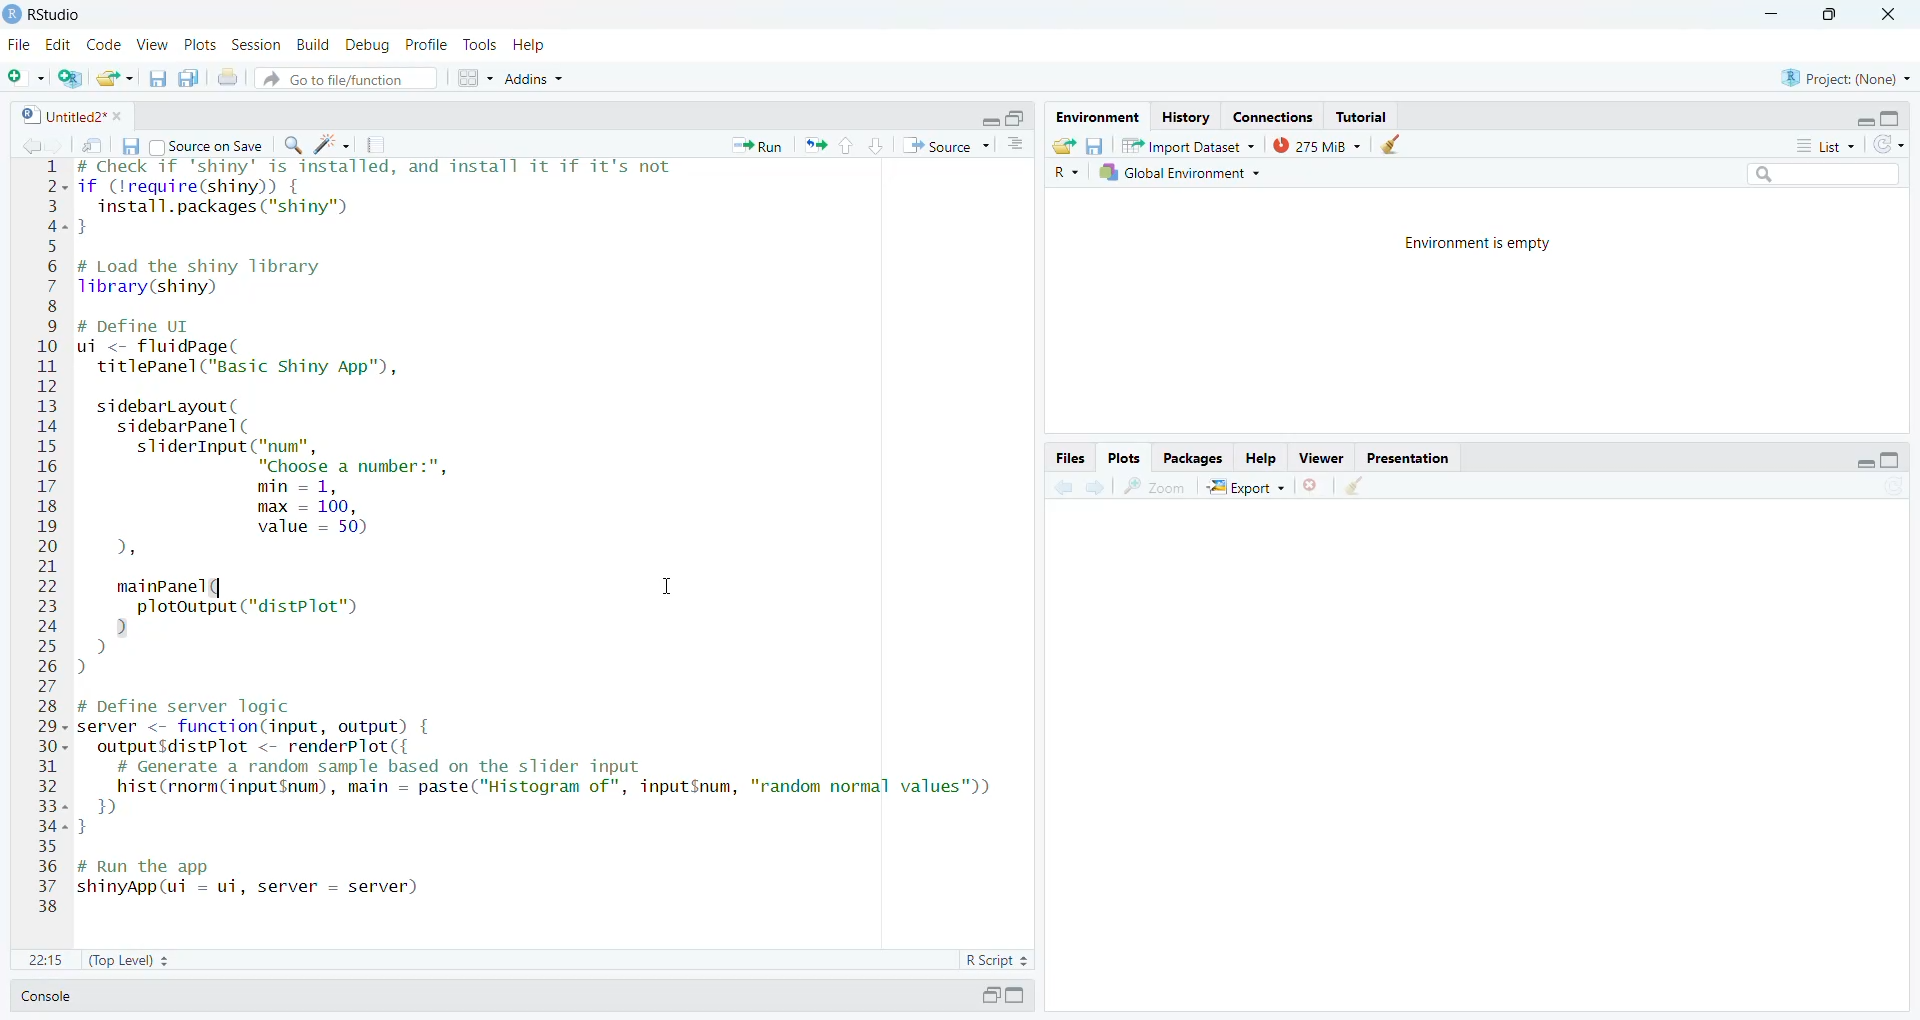 The image size is (1920, 1020). What do you see at coordinates (528, 44) in the screenshot?
I see `help` at bounding box center [528, 44].